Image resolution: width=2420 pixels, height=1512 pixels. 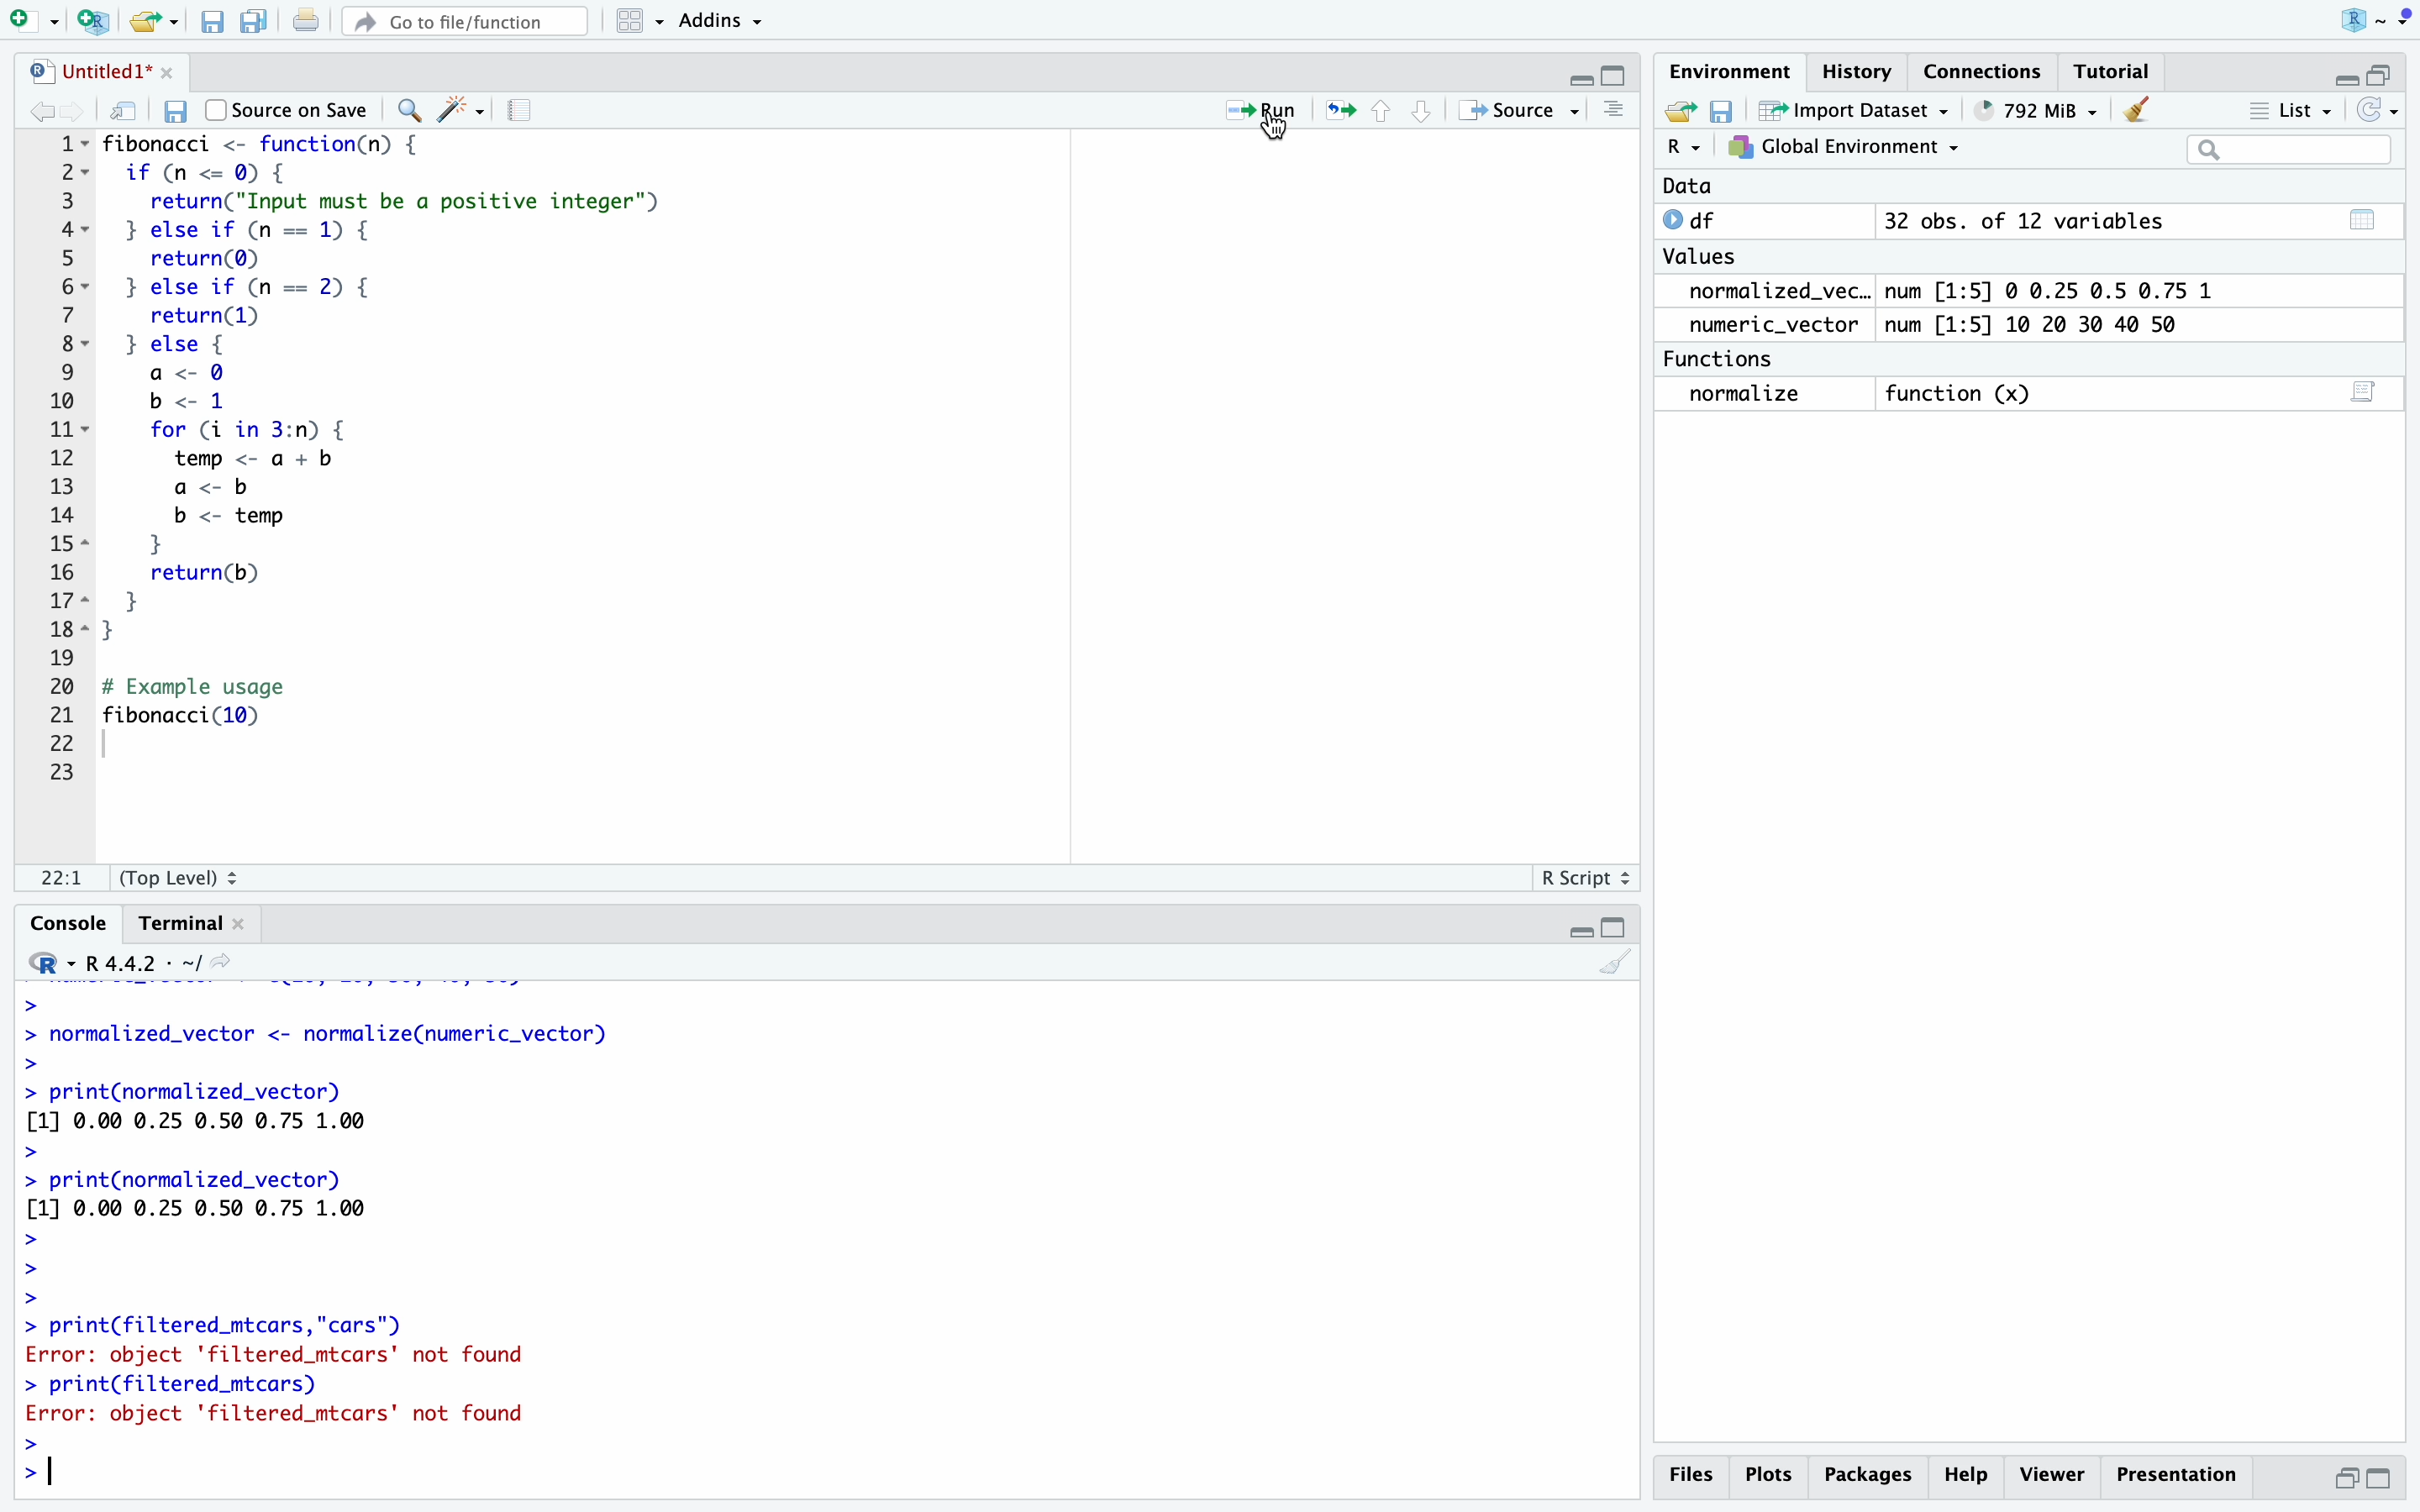 I want to click on show in new window, so click(x=127, y=115).